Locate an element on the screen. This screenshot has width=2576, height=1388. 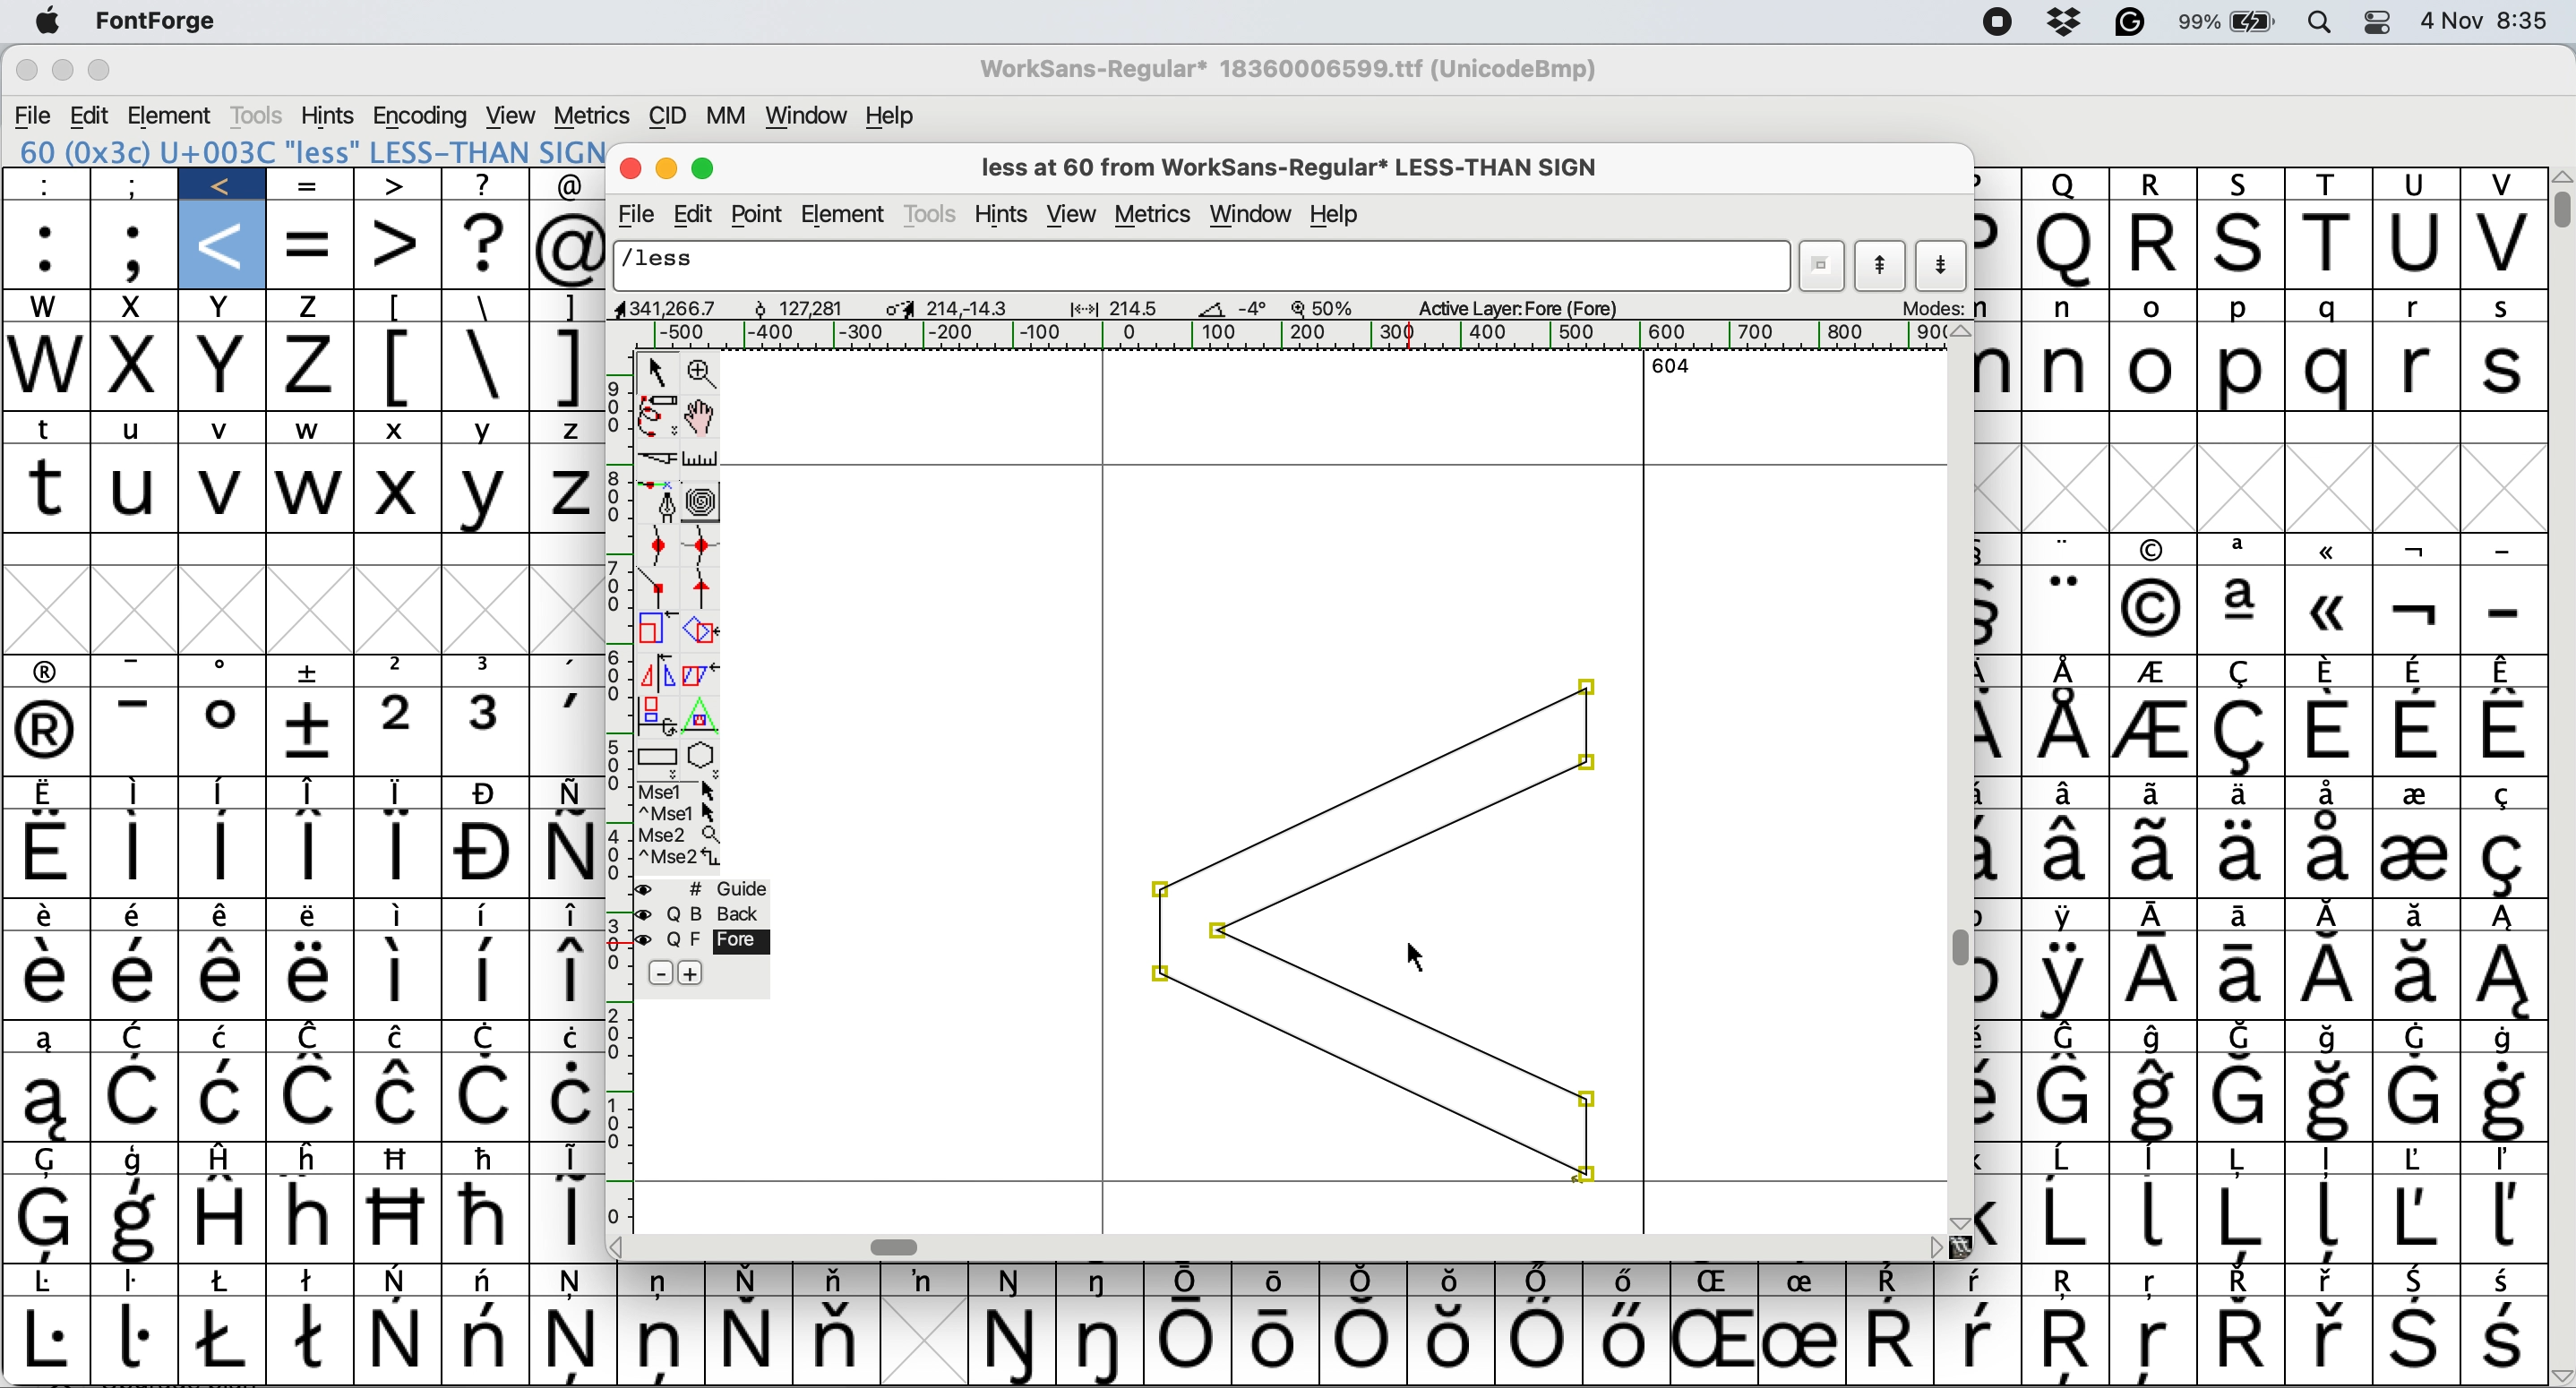
w is located at coordinates (46, 368).